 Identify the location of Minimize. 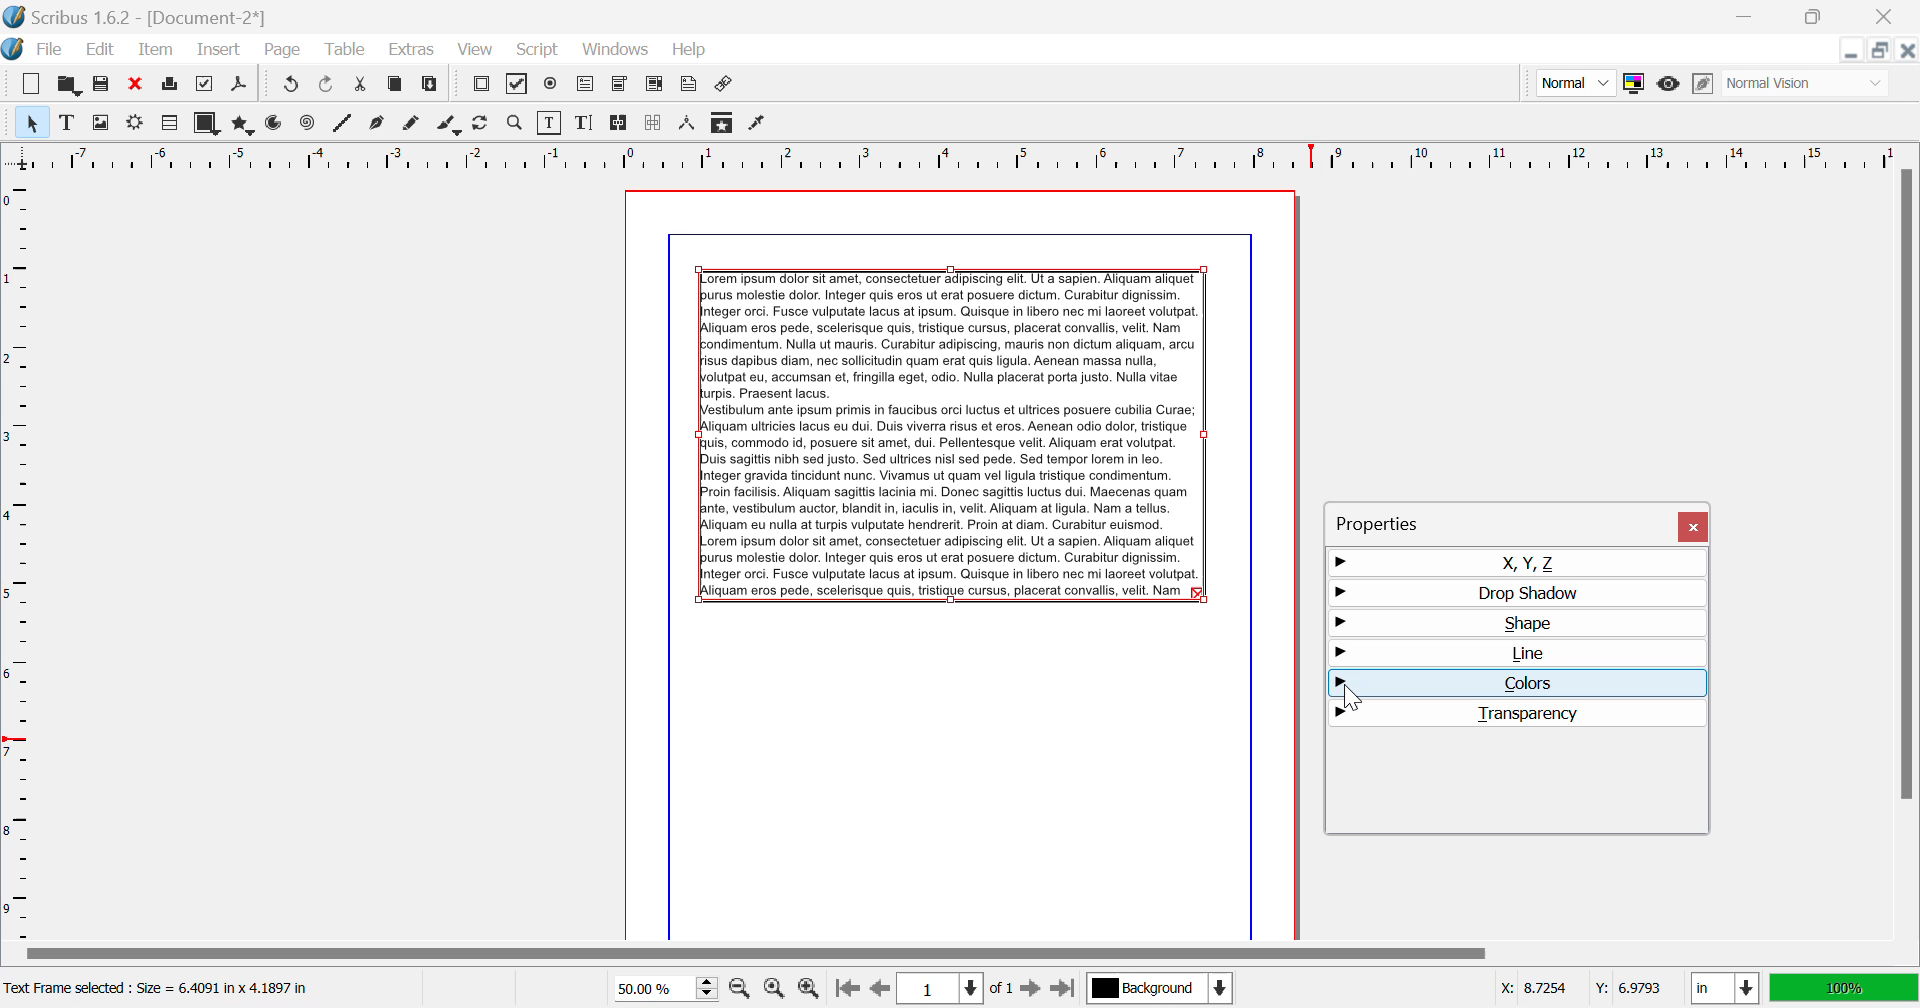
(1818, 17).